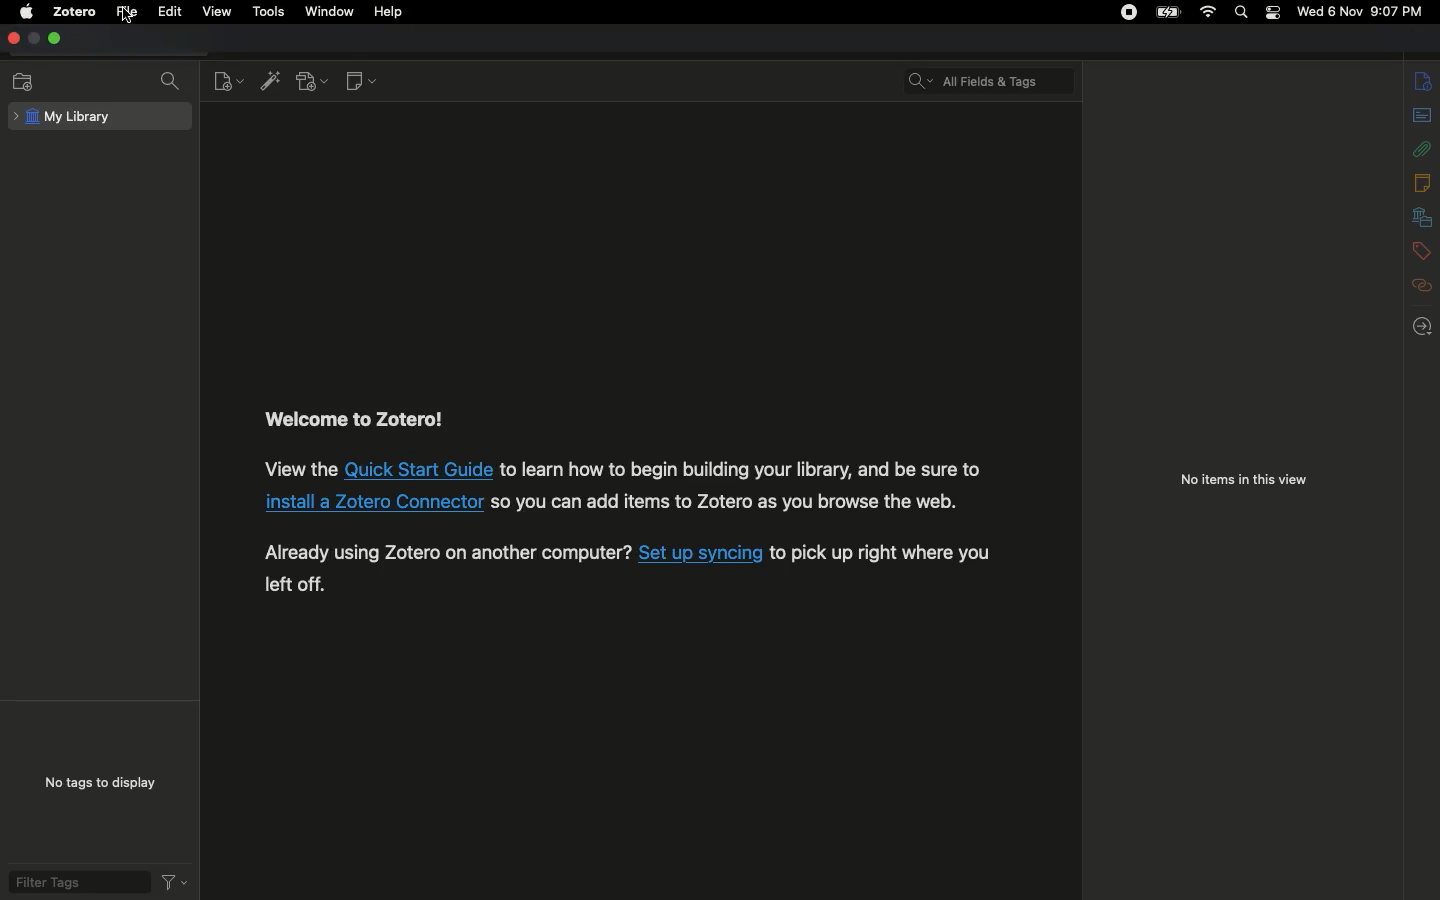  I want to click on Help, so click(391, 12).